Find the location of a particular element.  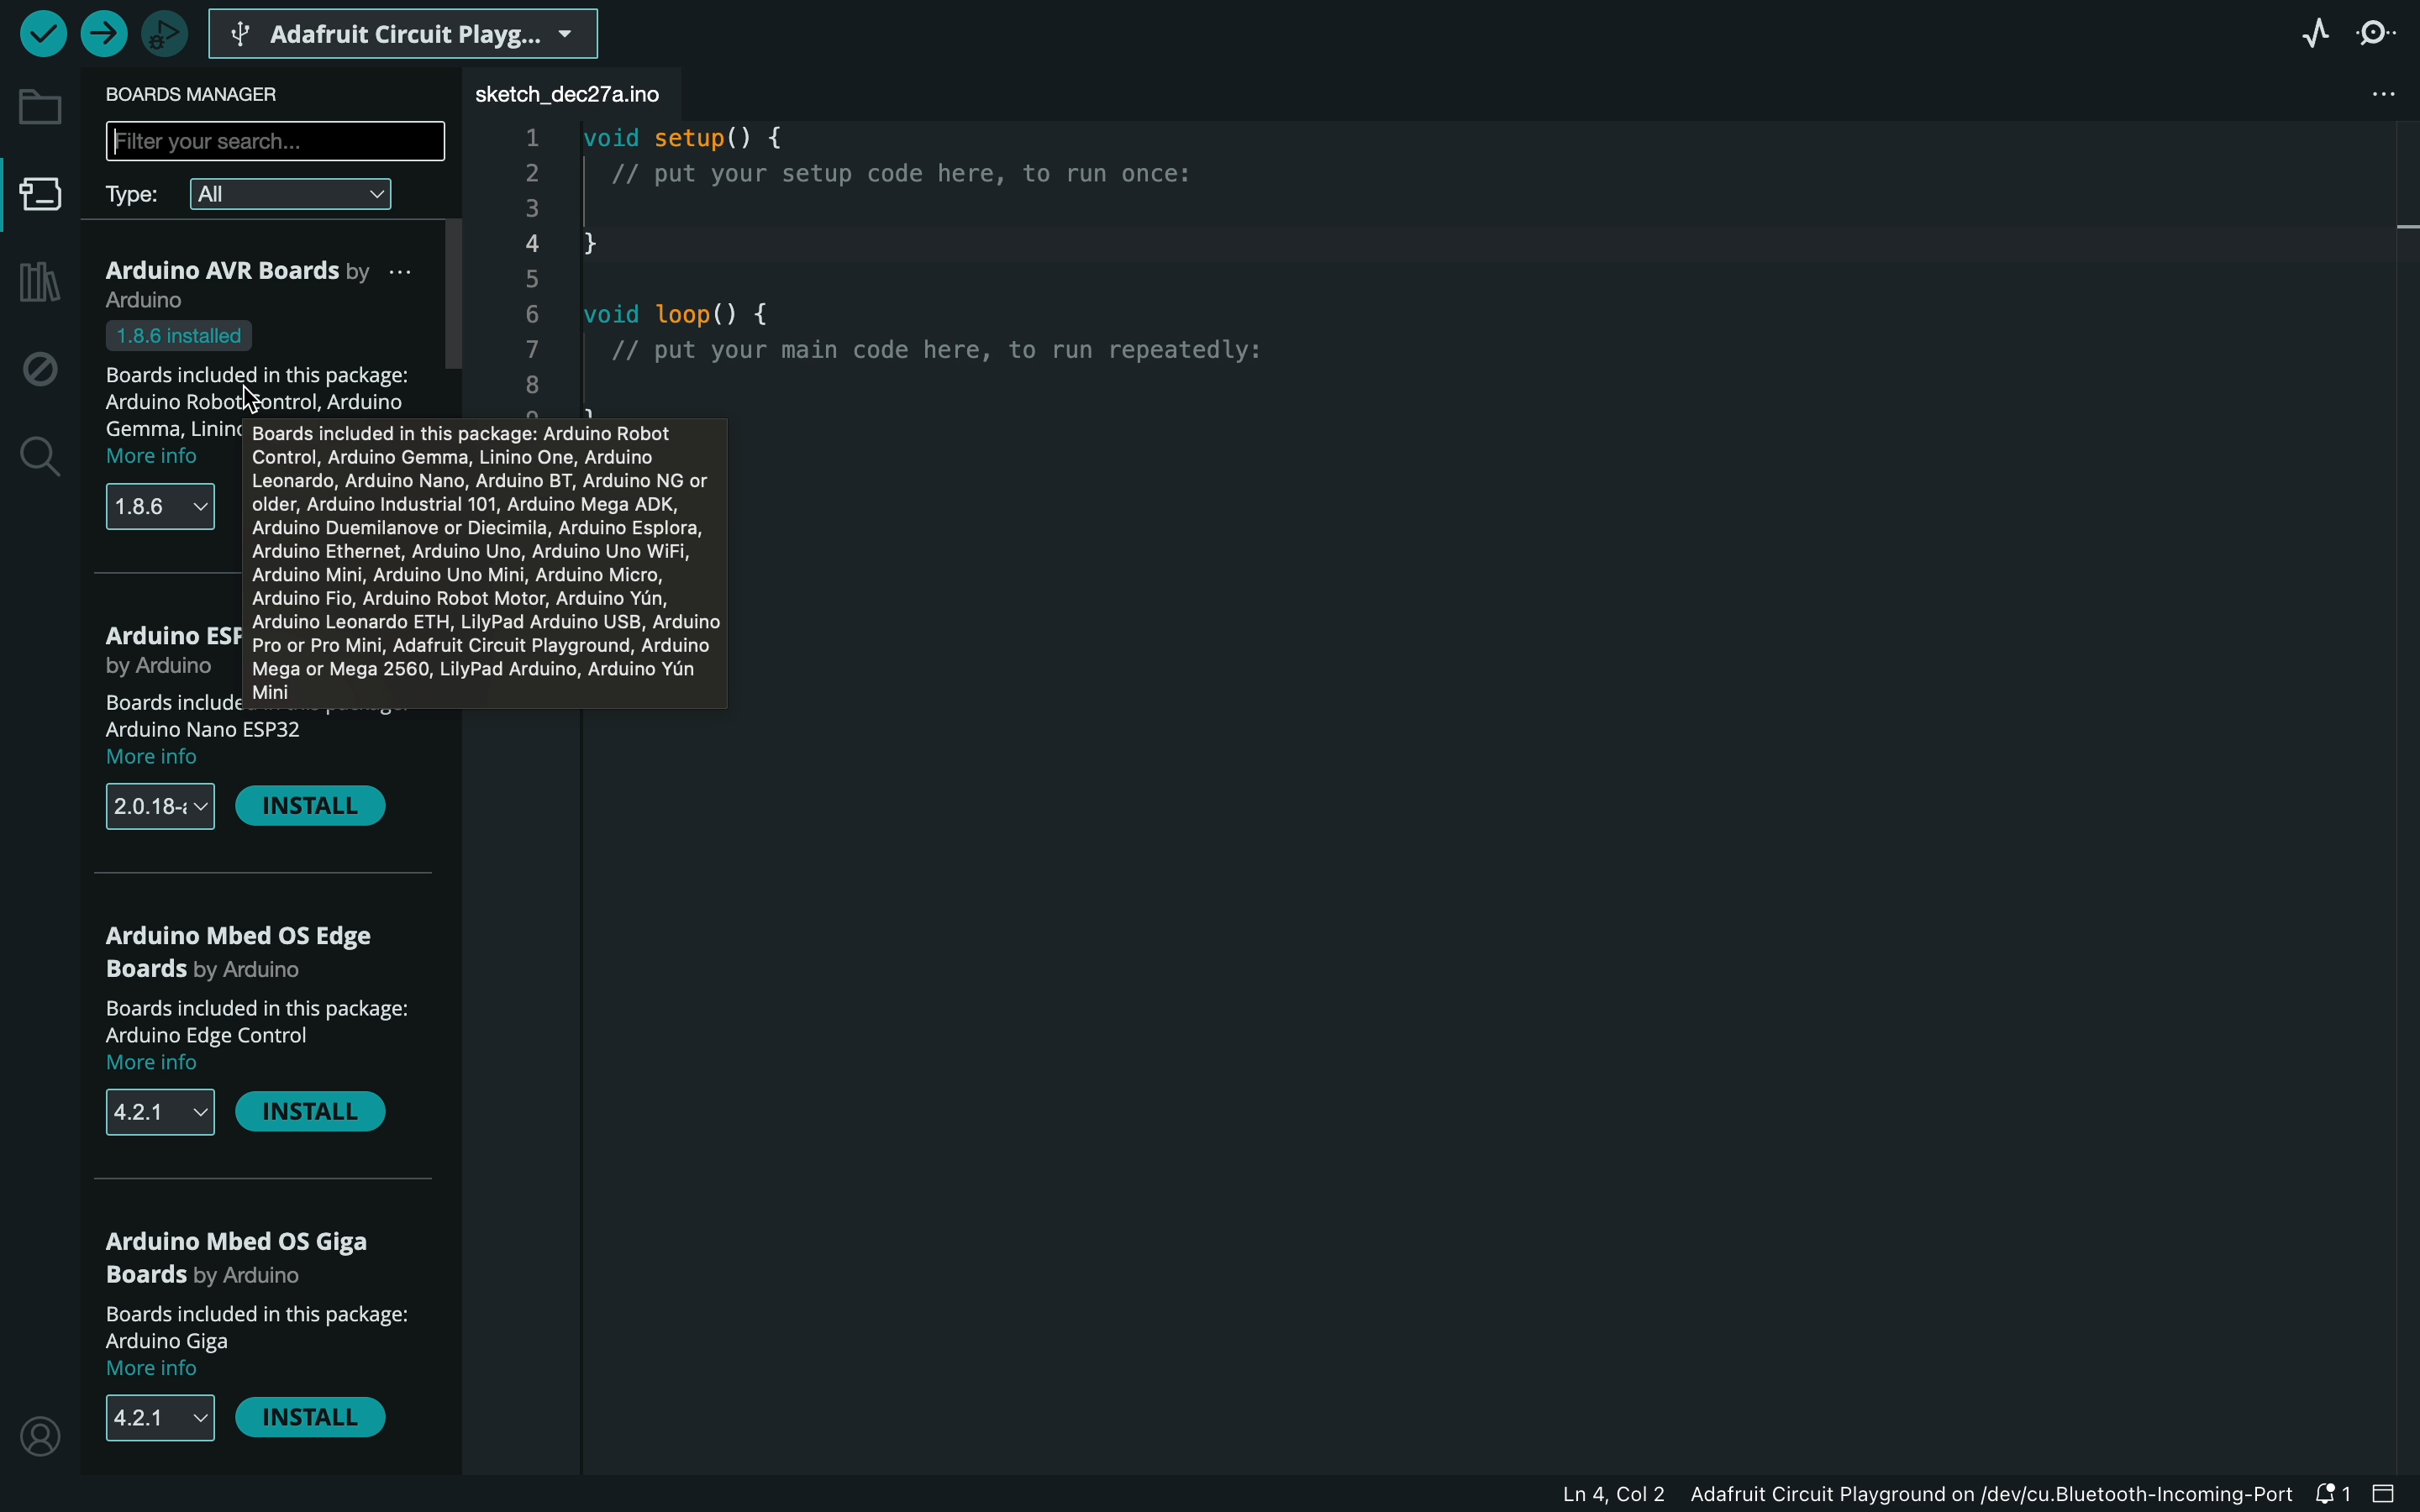

versions is located at coordinates (155, 1115).